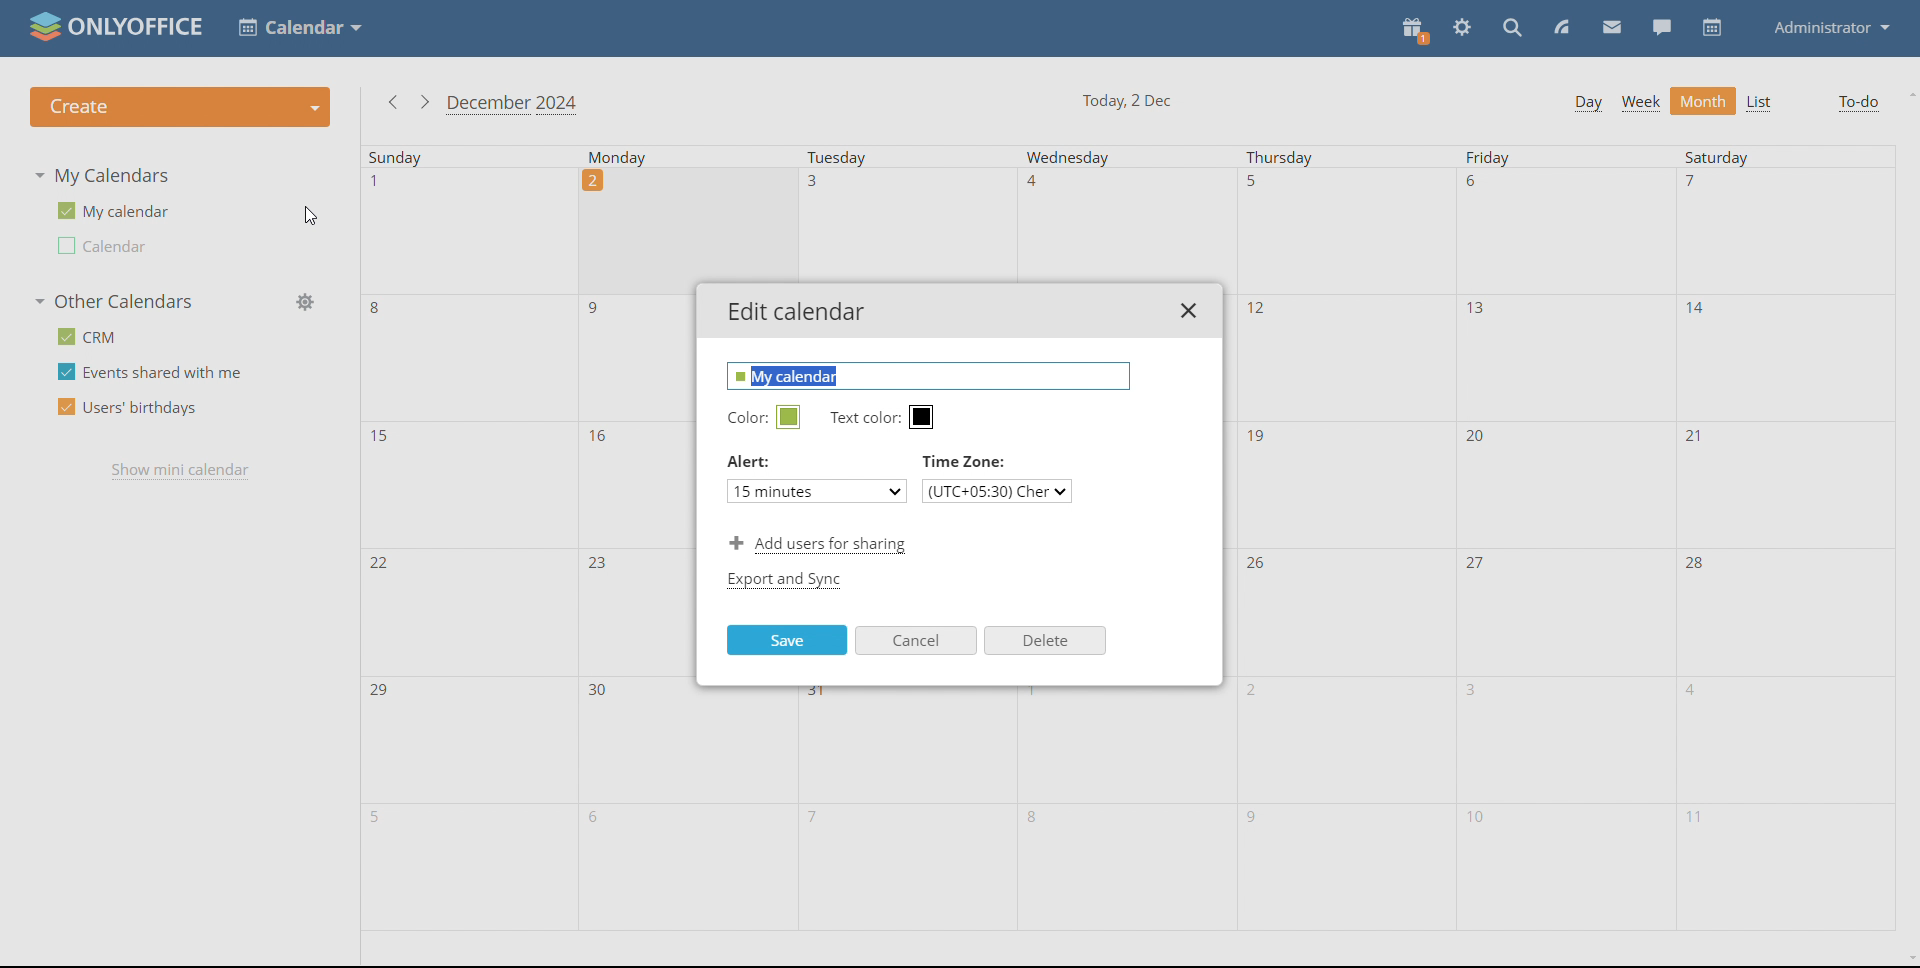 The image size is (1920, 968). I want to click on administrator, so click(1833, 28).